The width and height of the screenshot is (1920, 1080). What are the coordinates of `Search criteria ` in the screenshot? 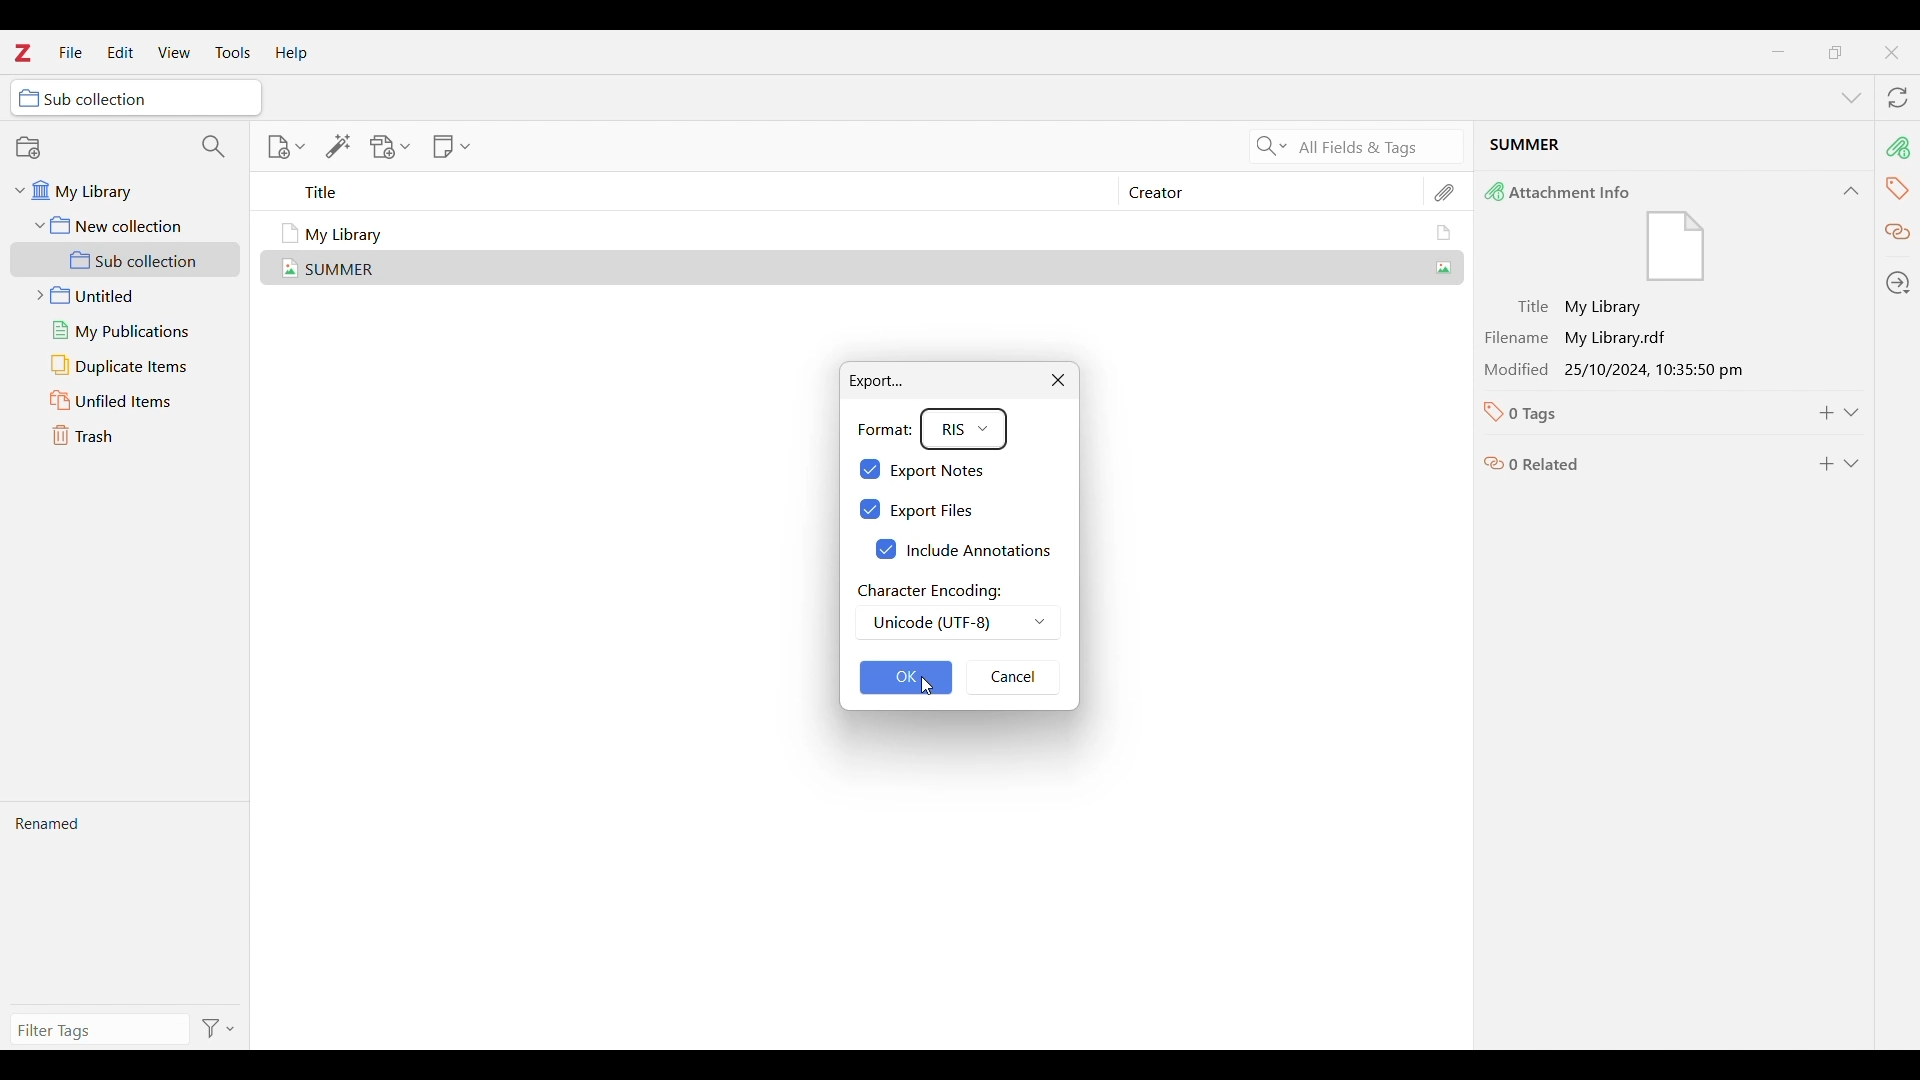 It's located at (1271, 146).